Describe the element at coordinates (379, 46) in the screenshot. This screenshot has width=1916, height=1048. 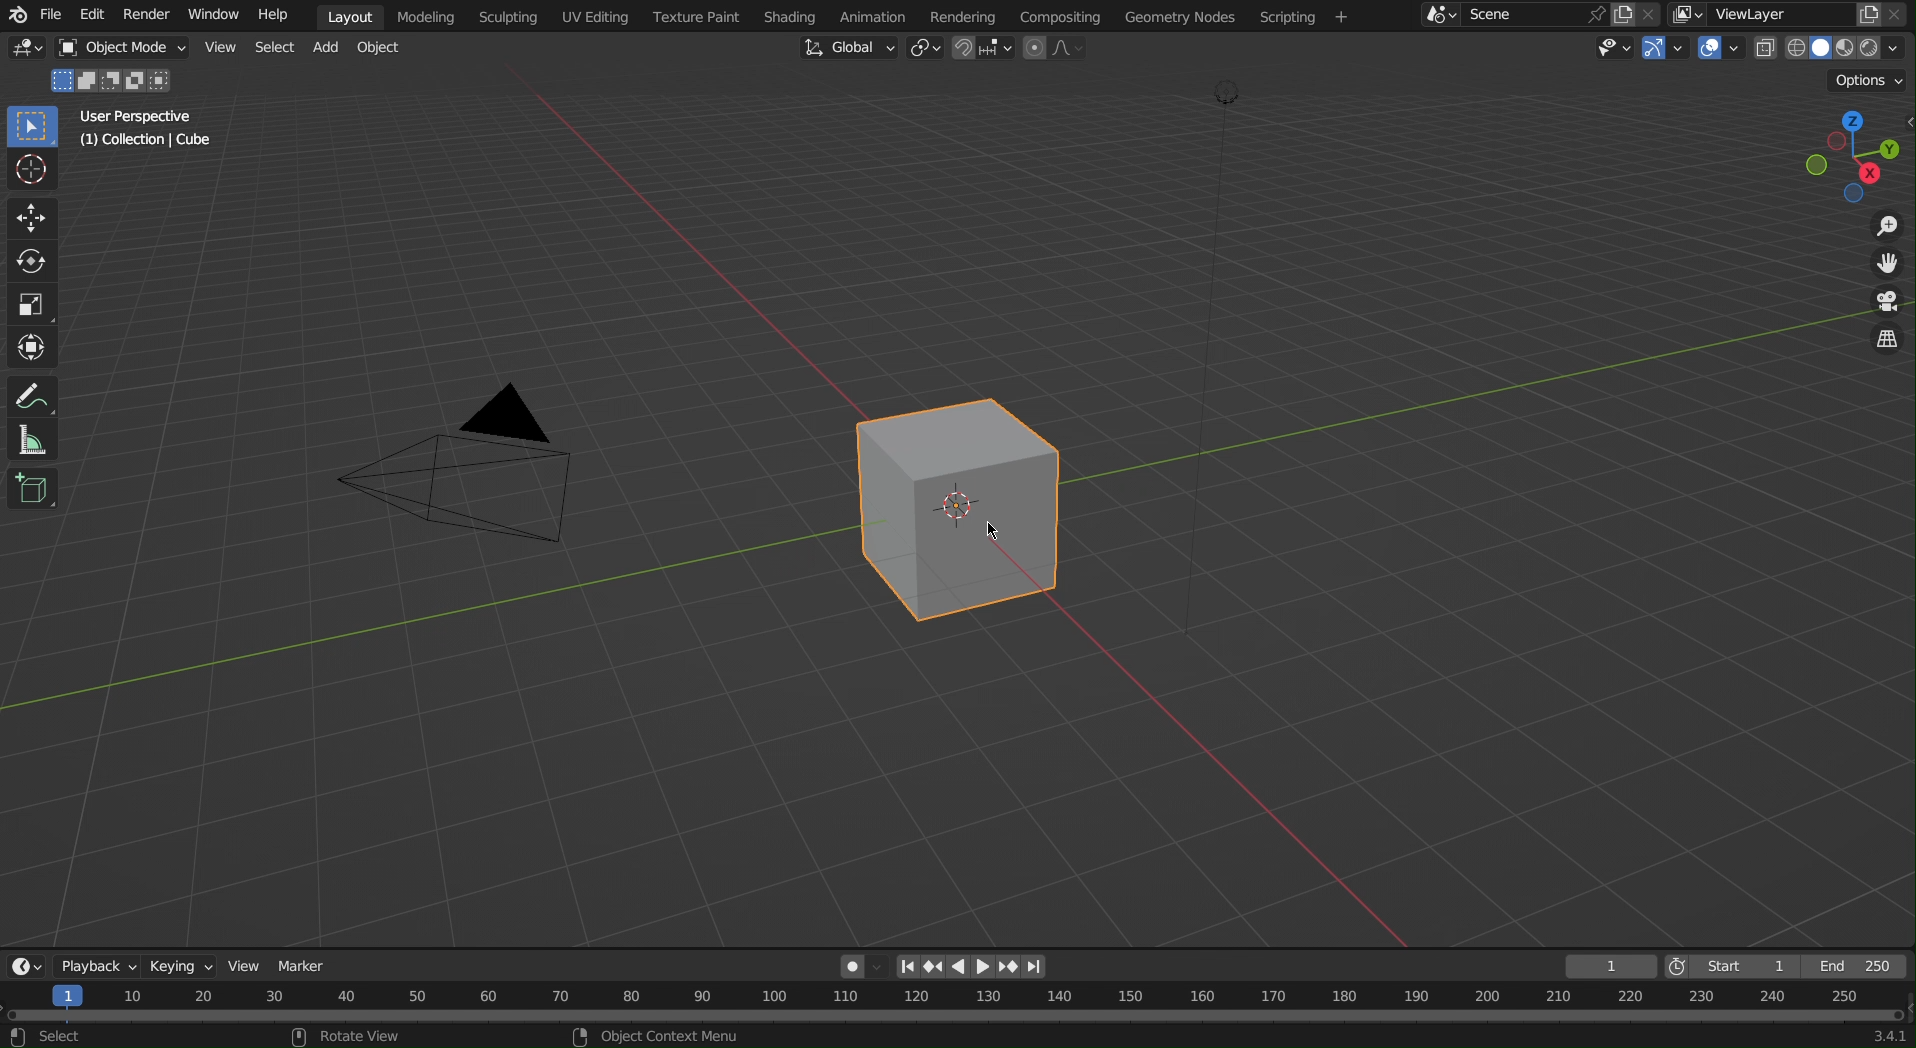
I see `Object` at that location.